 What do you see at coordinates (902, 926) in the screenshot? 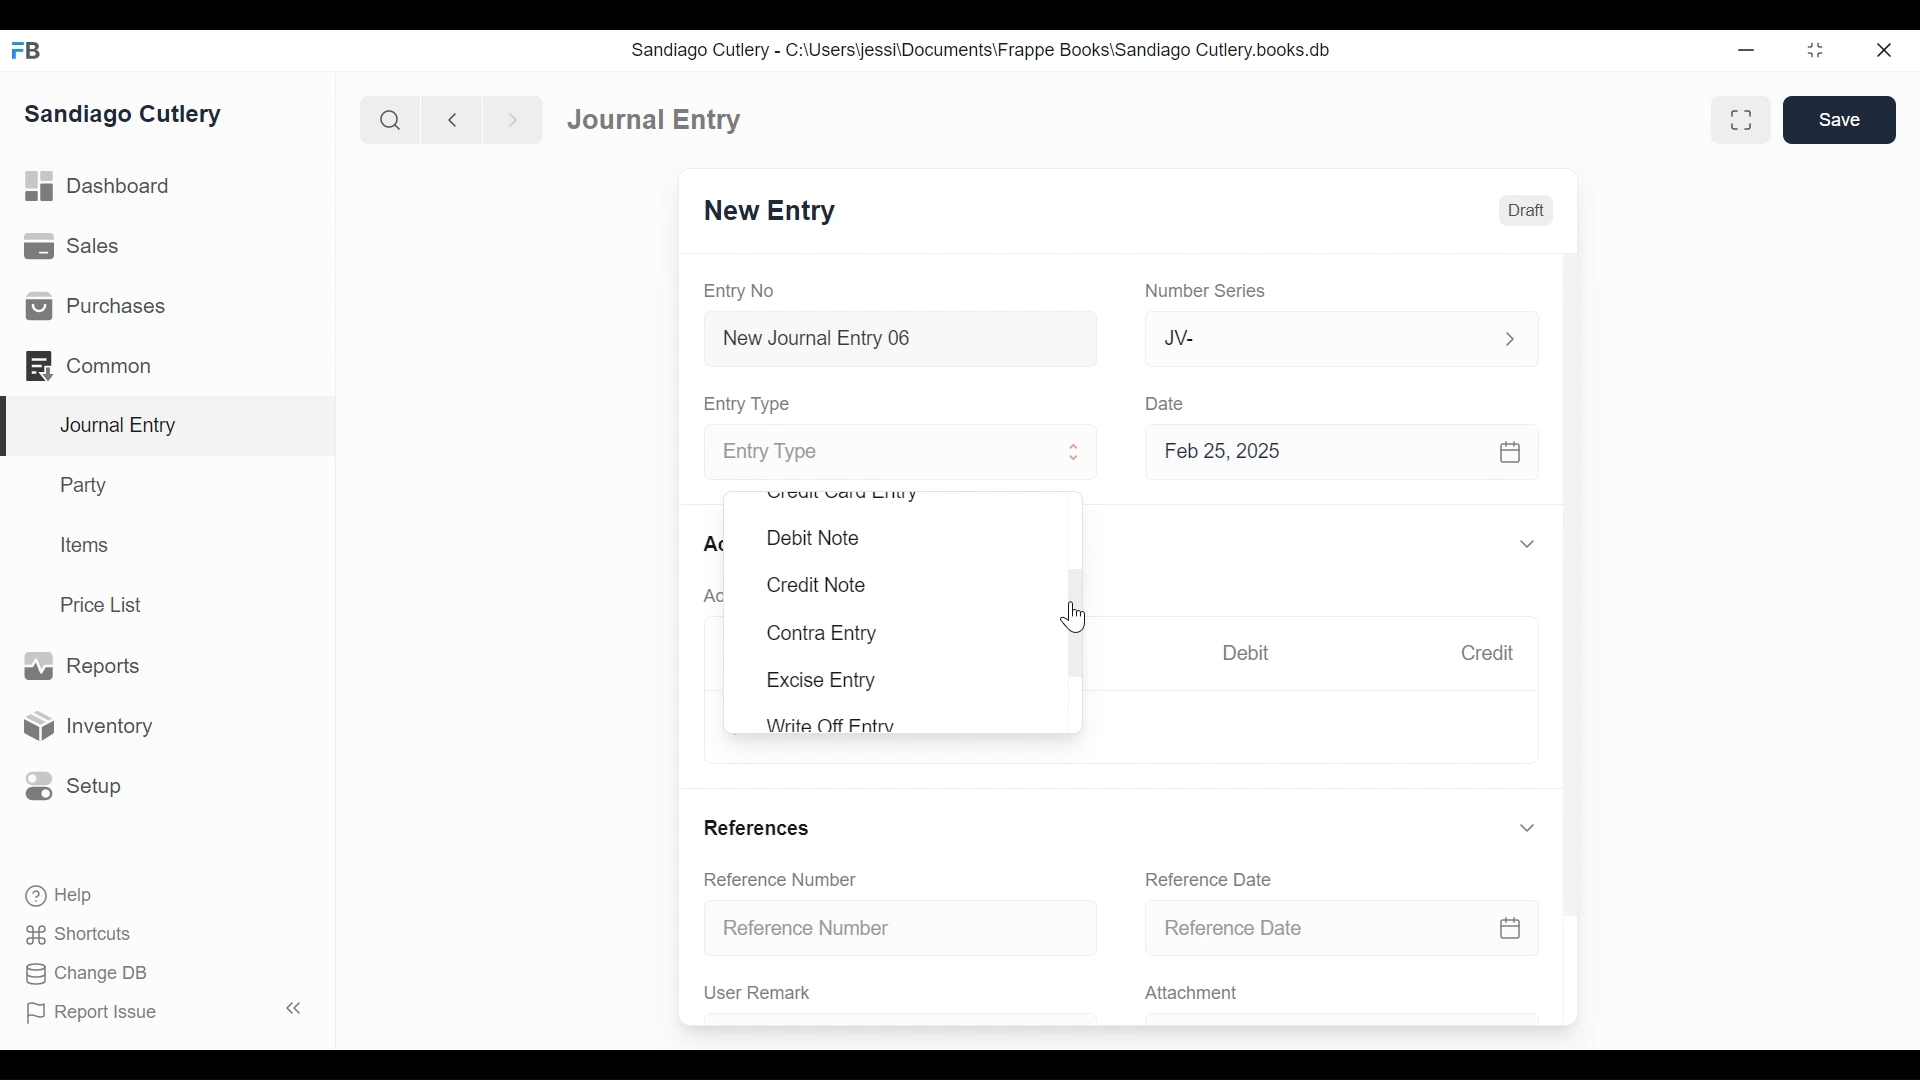
I see `Reference Number` at bounding box center [902, 926].